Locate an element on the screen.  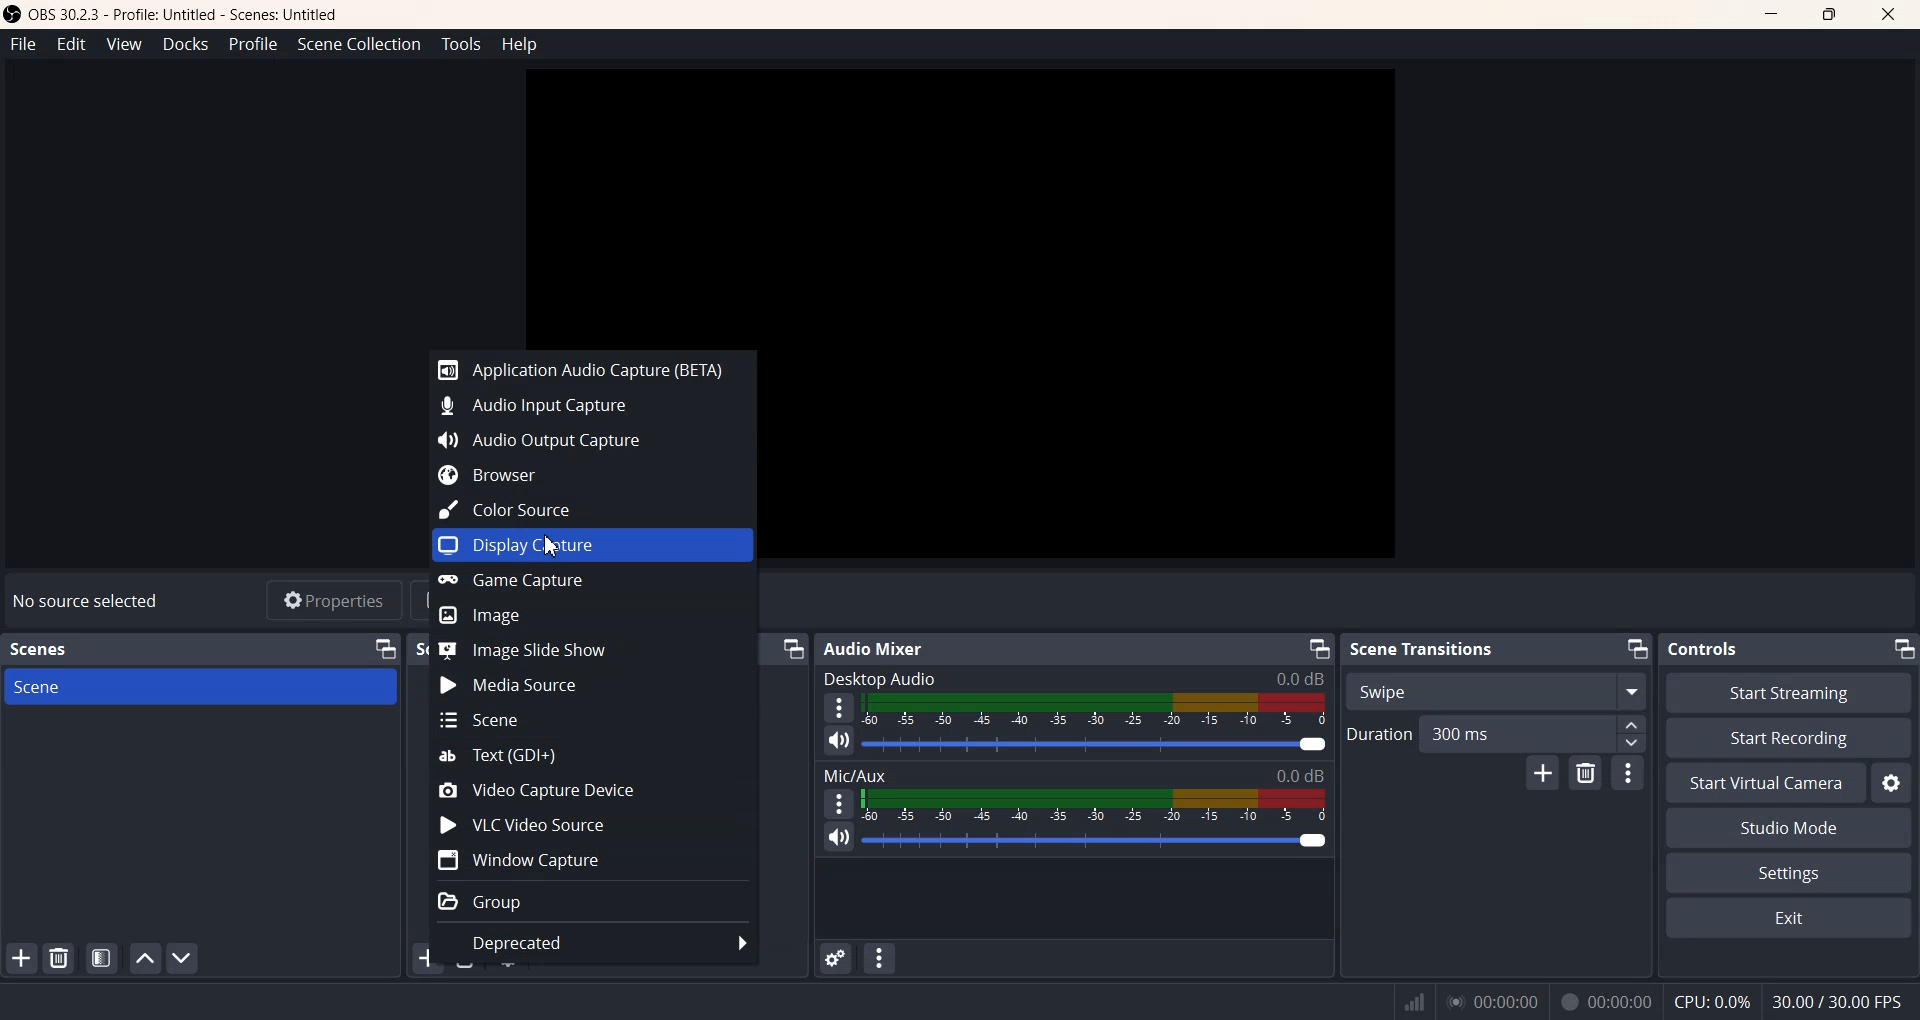
Game Capture is located at coordinates (594, 581).